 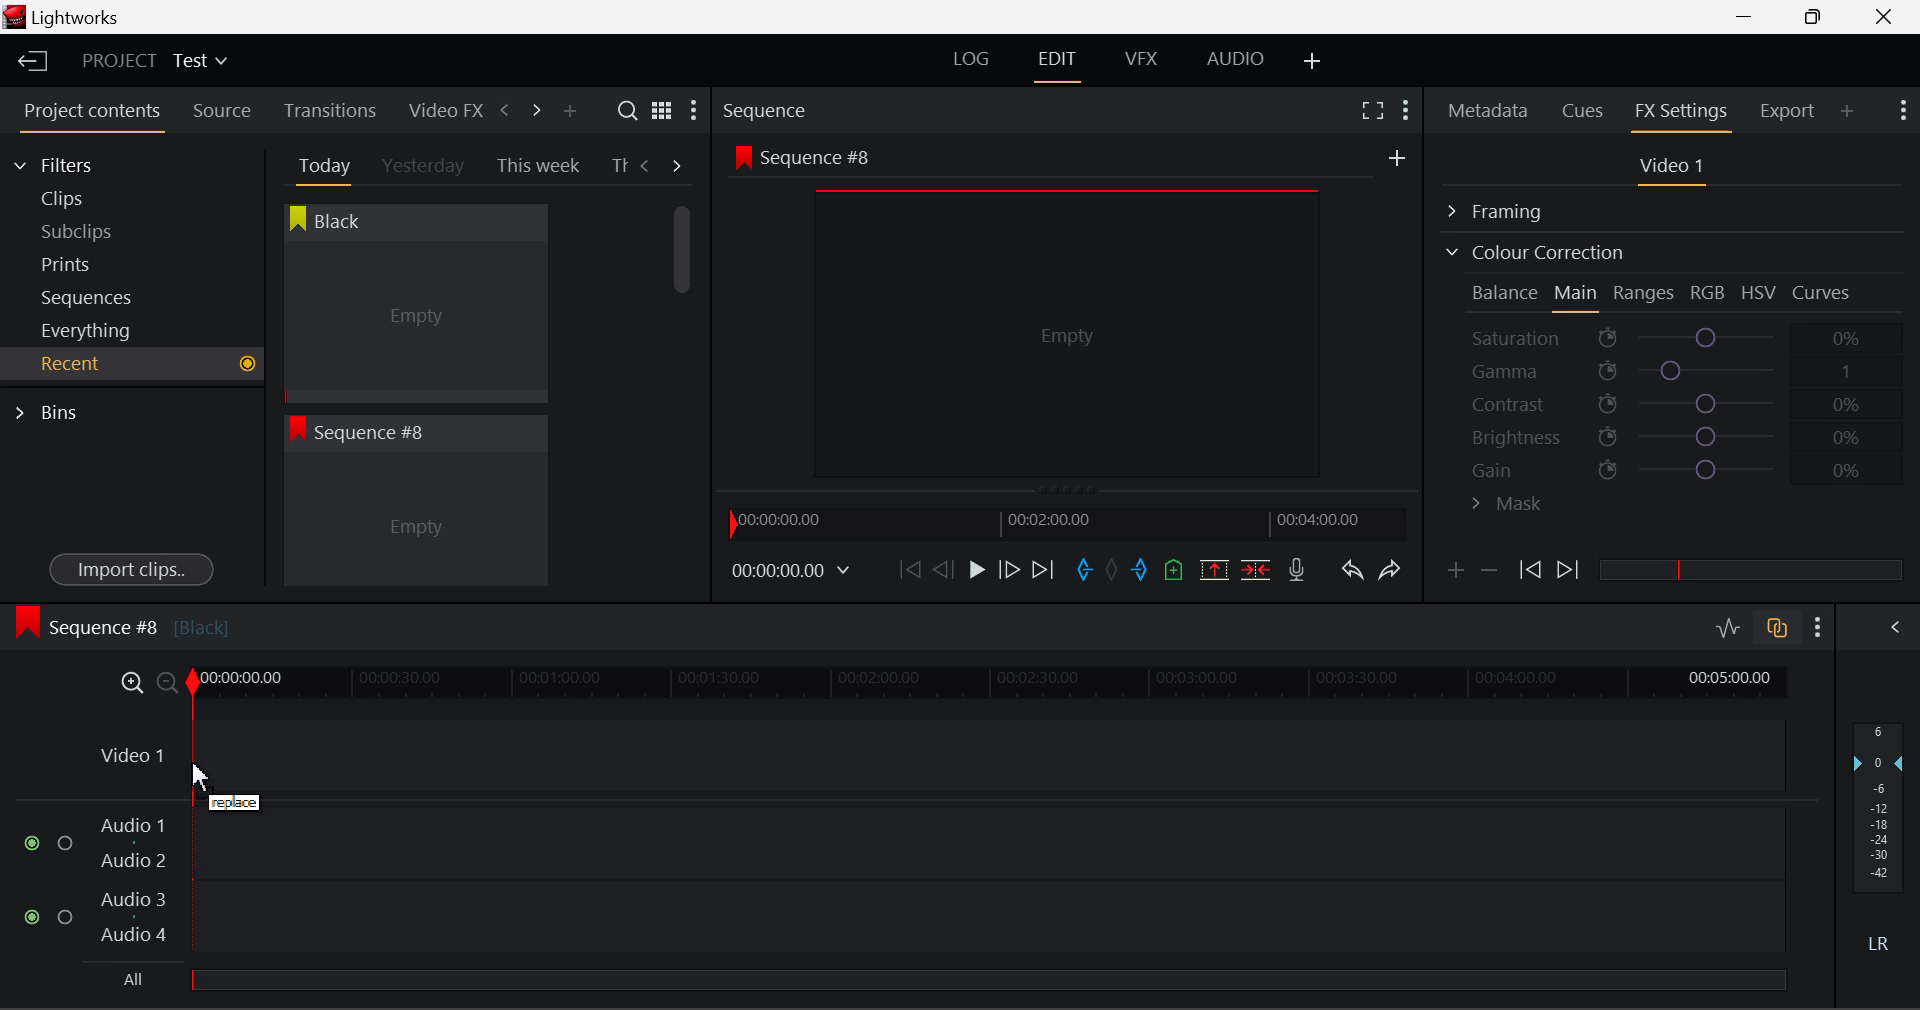 I want to click on Yesterday Tab, so click(x=425, y=167).